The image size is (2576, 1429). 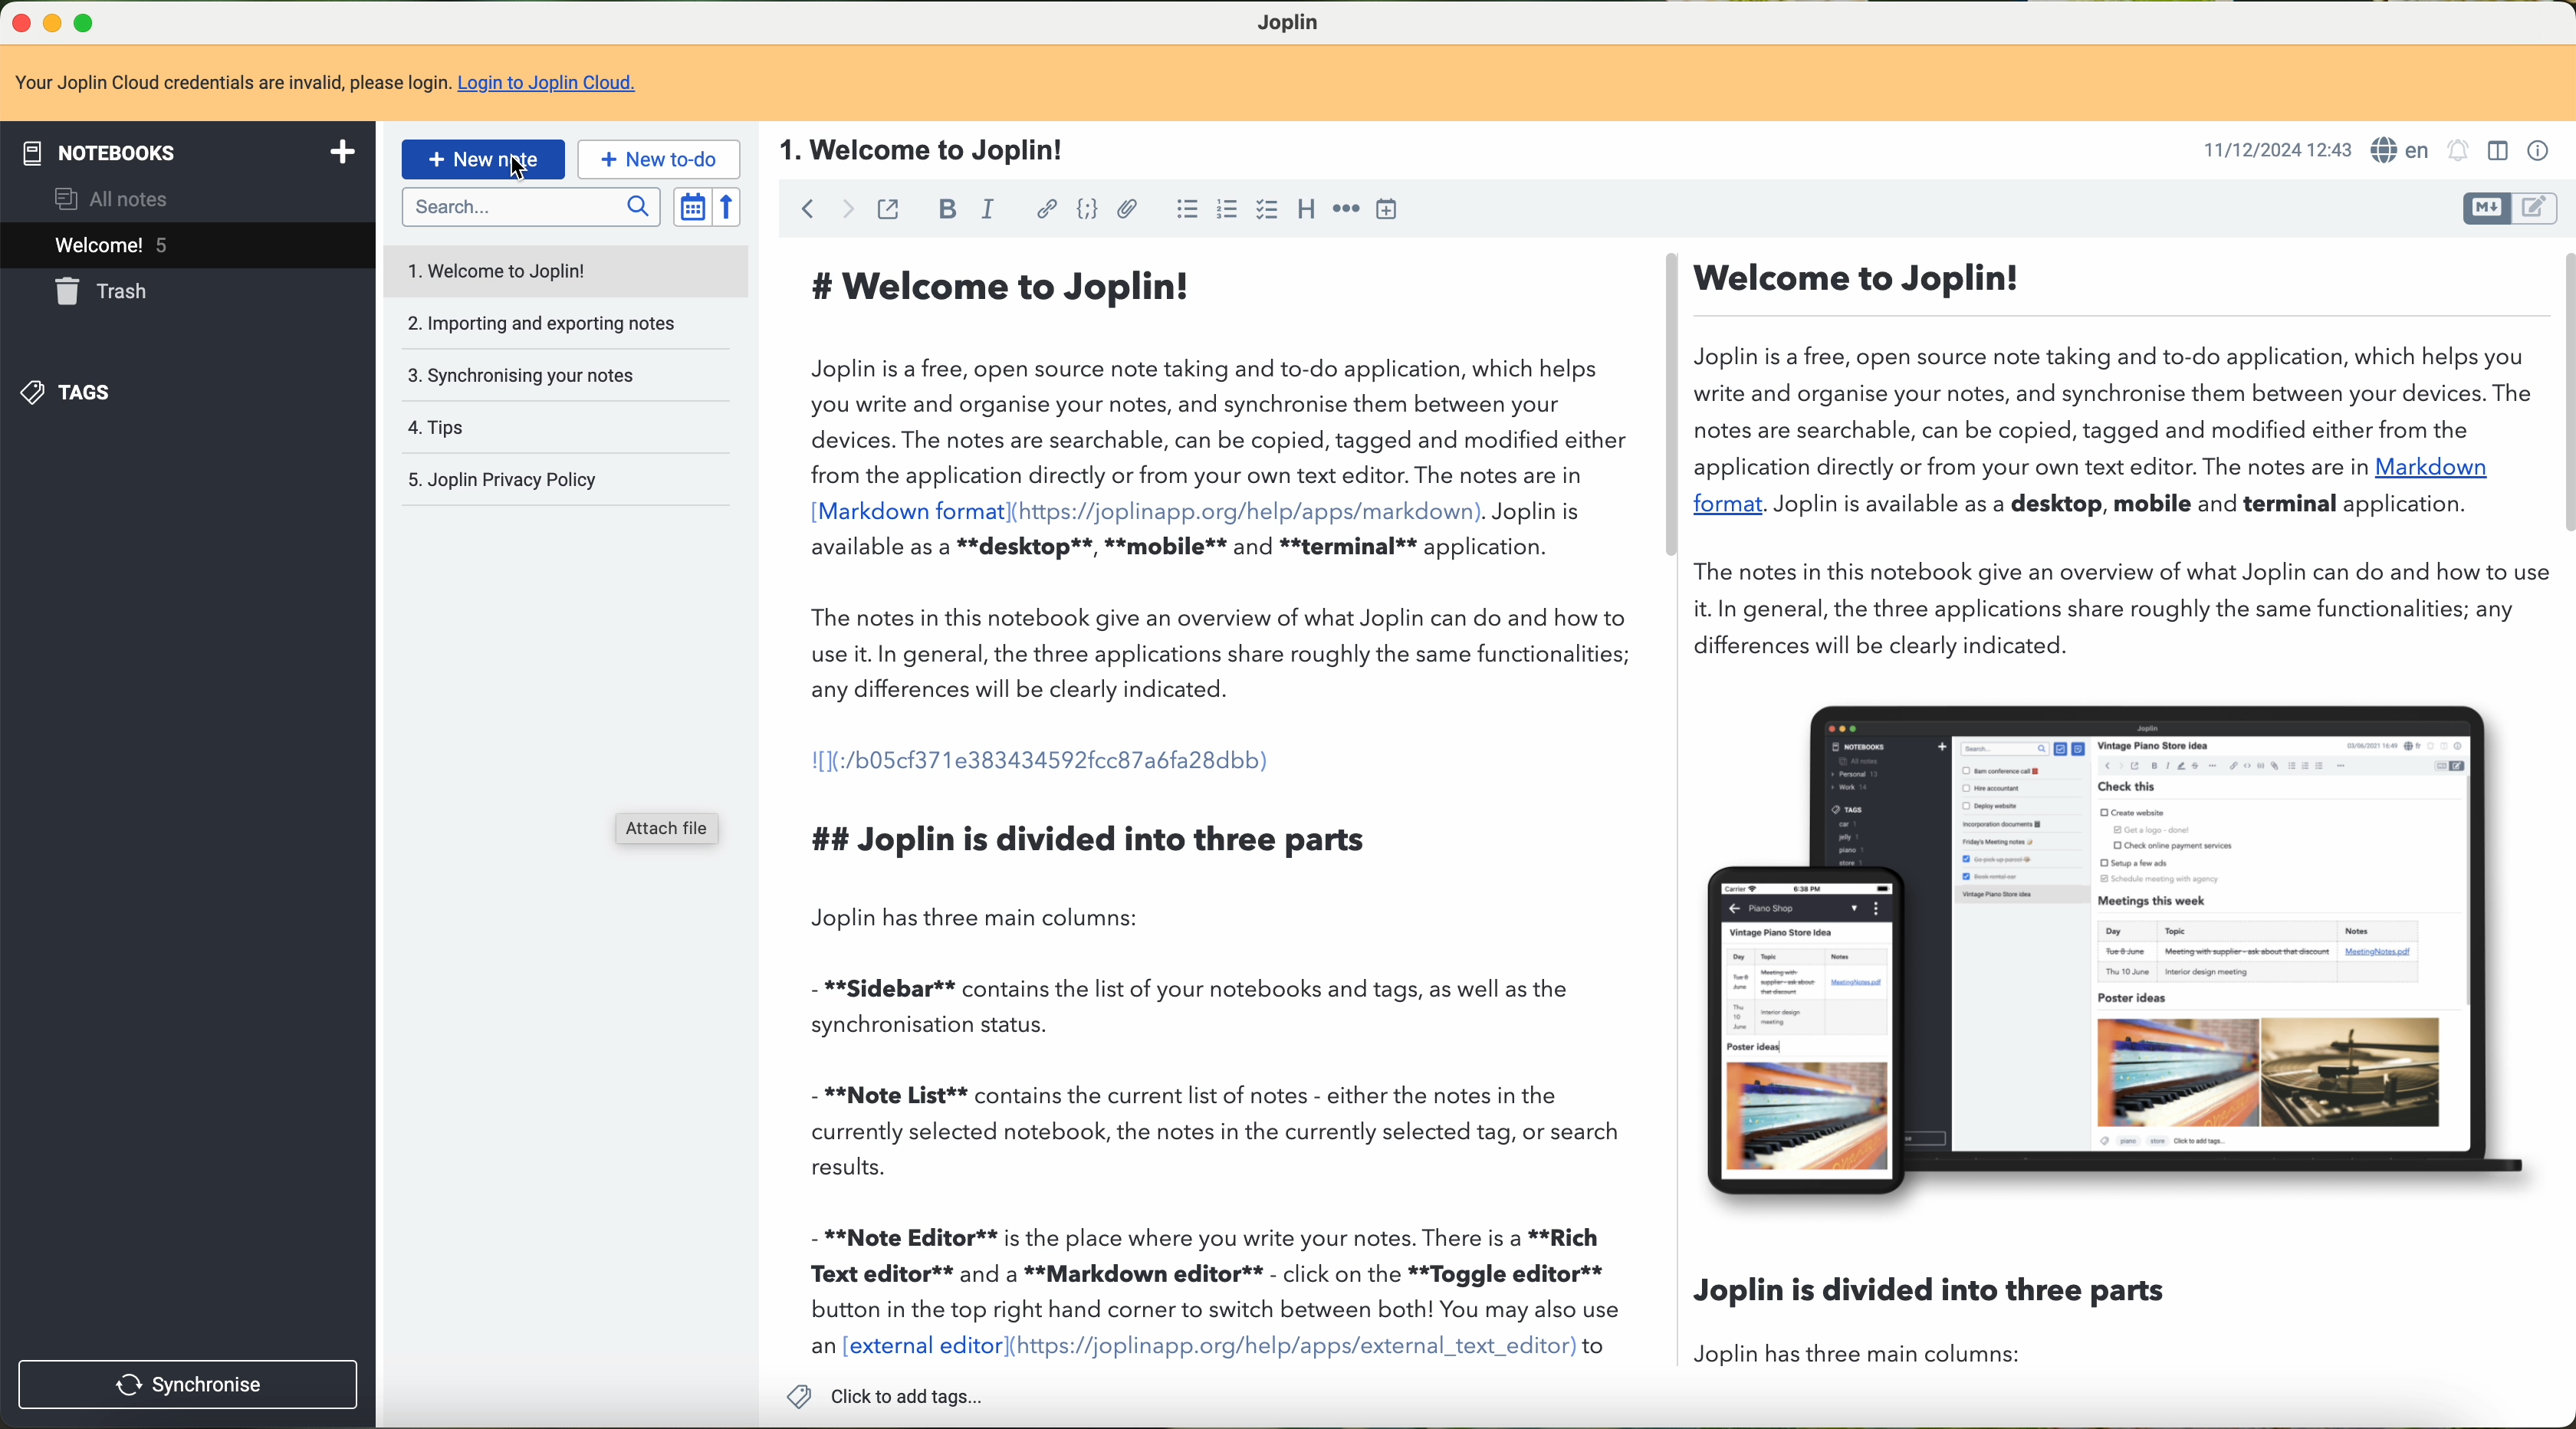 I want to click on Welcome to Joplin body text, so click(x=1205, y=810).